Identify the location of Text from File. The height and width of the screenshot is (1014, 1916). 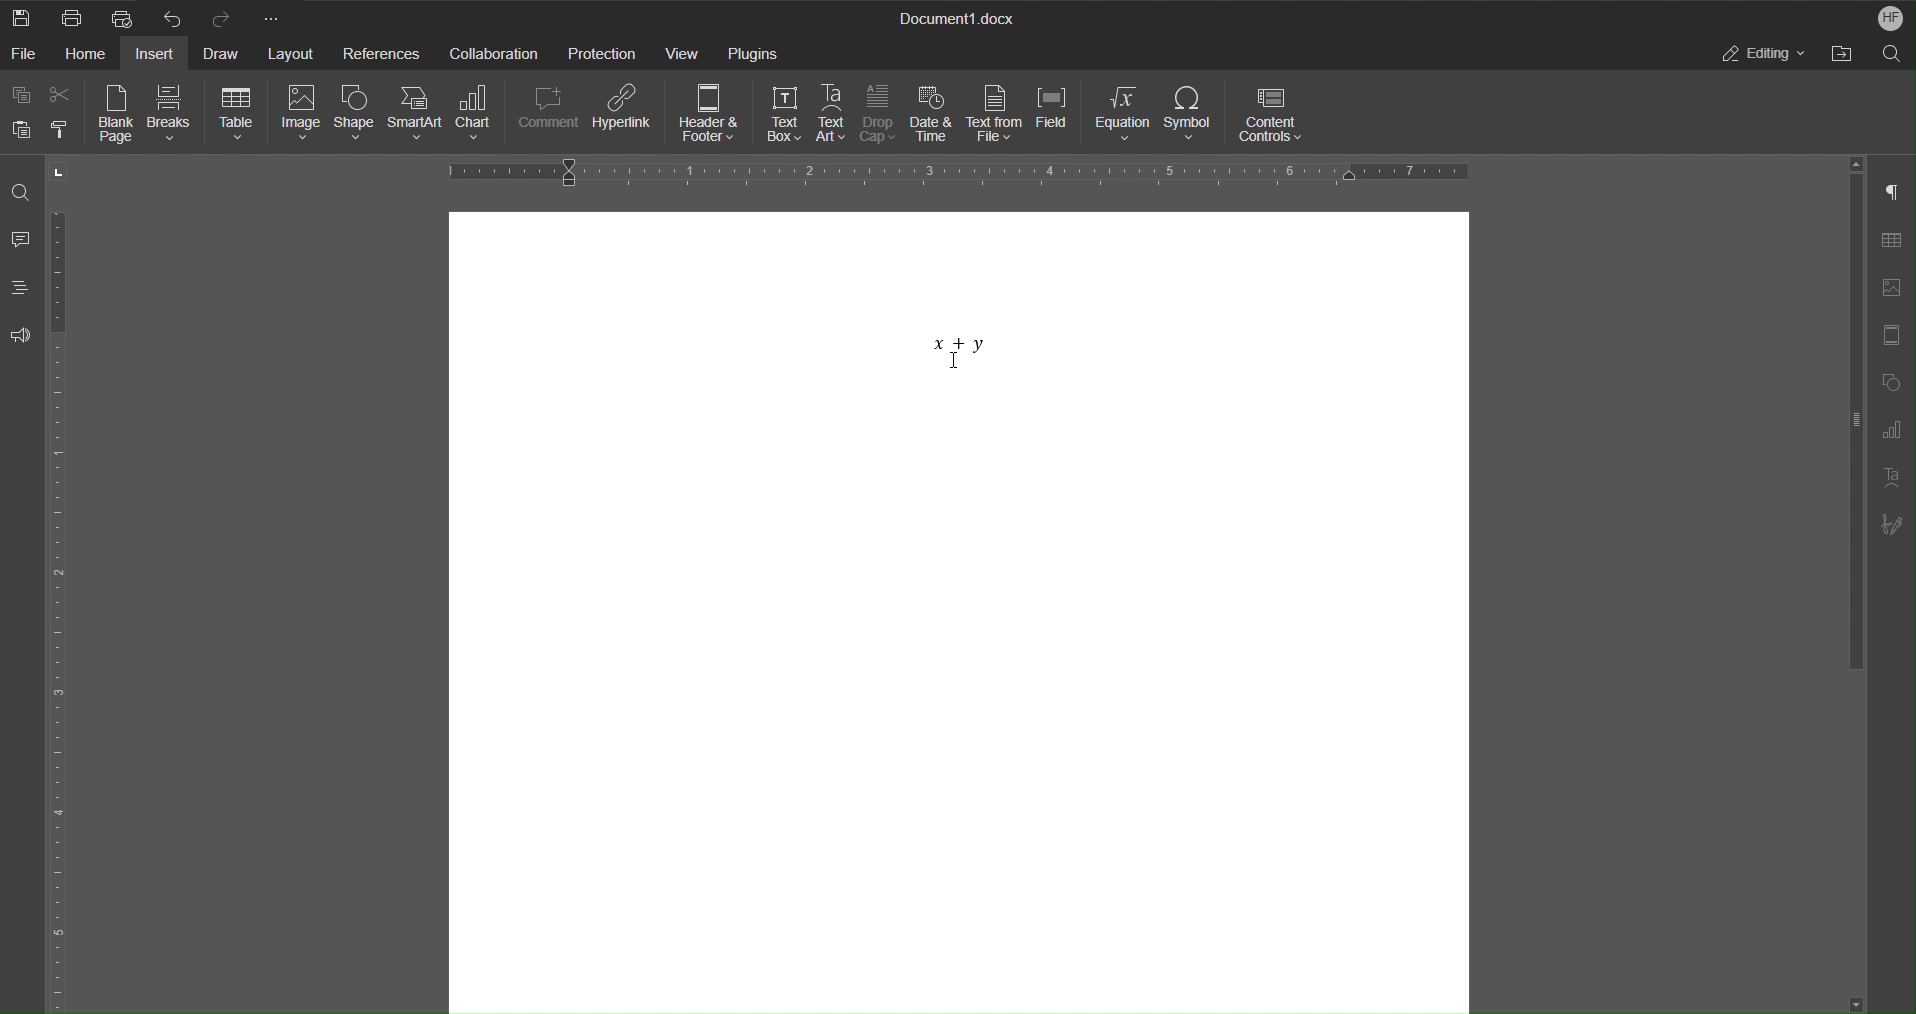
(996, 114).